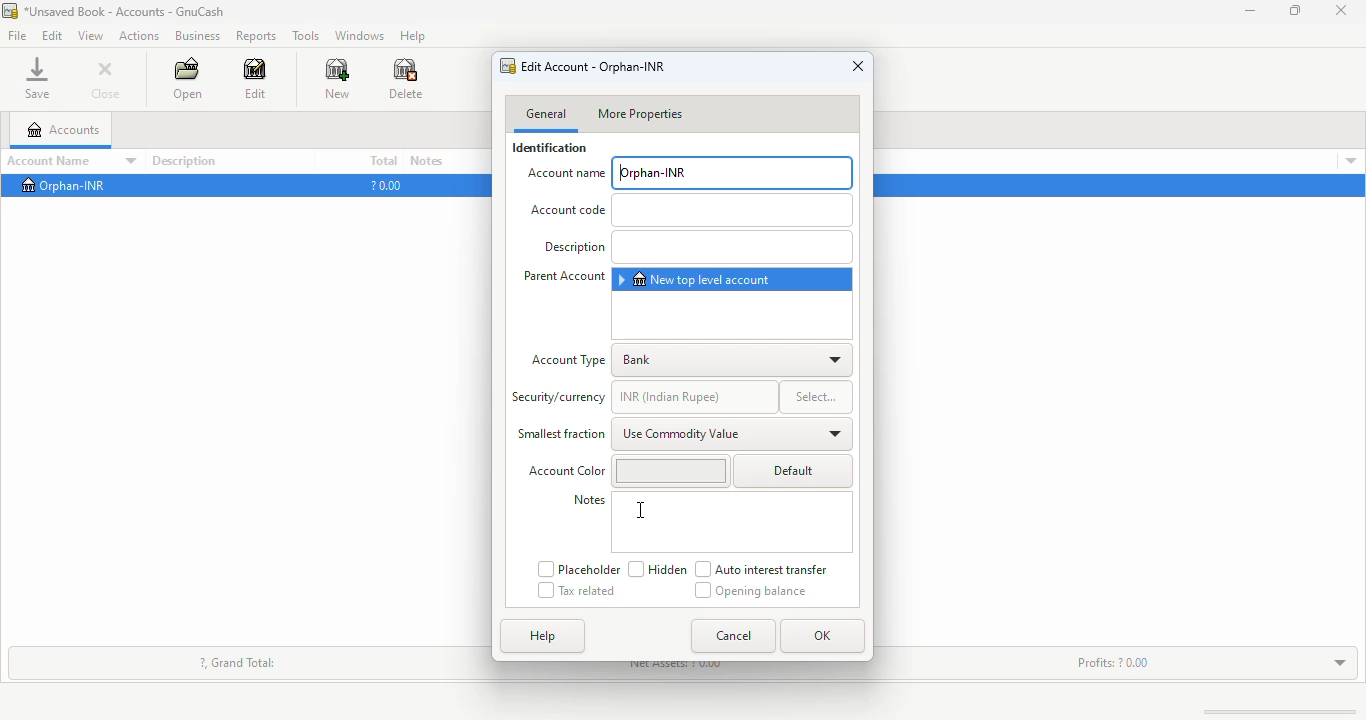 The image size is (1366, 720). I want to click on help, so click(415, 36).